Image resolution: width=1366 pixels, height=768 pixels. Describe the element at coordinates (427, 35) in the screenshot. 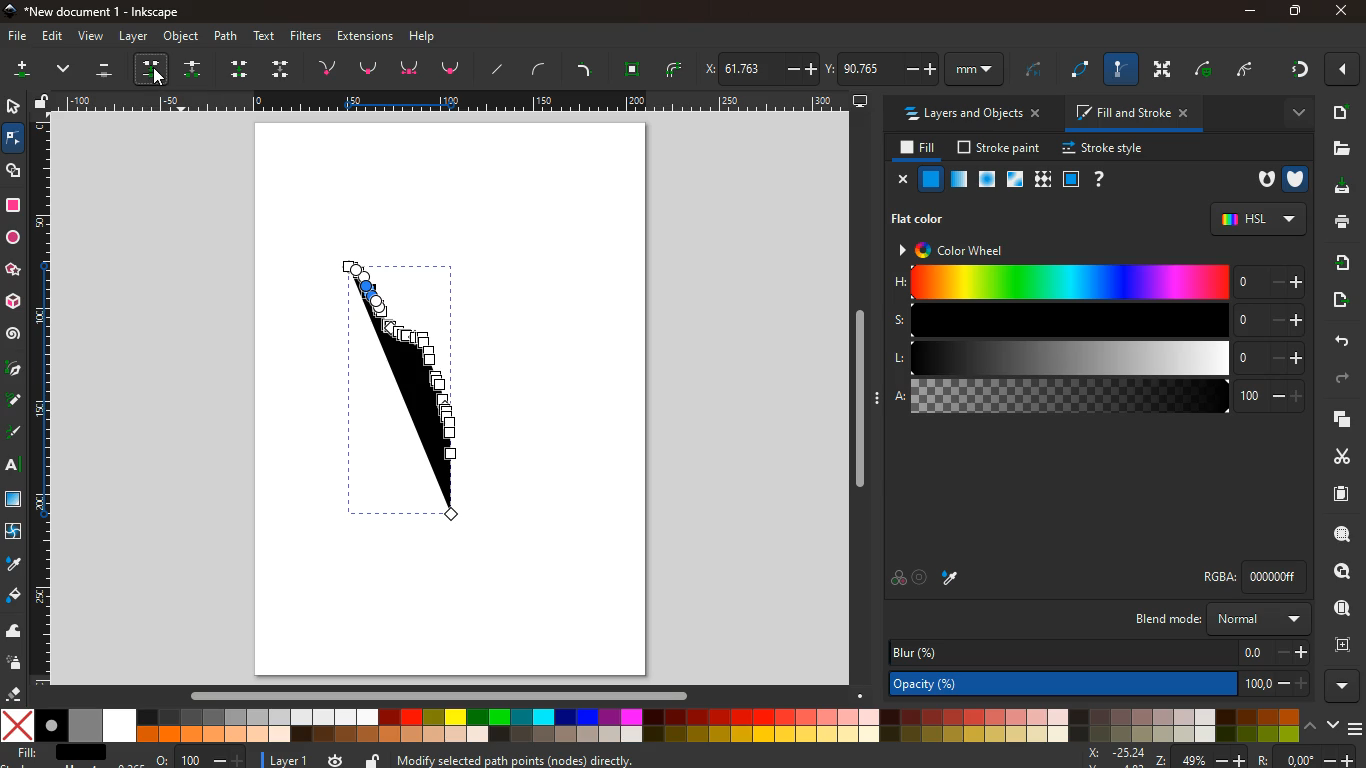

I see `Help` at that location.